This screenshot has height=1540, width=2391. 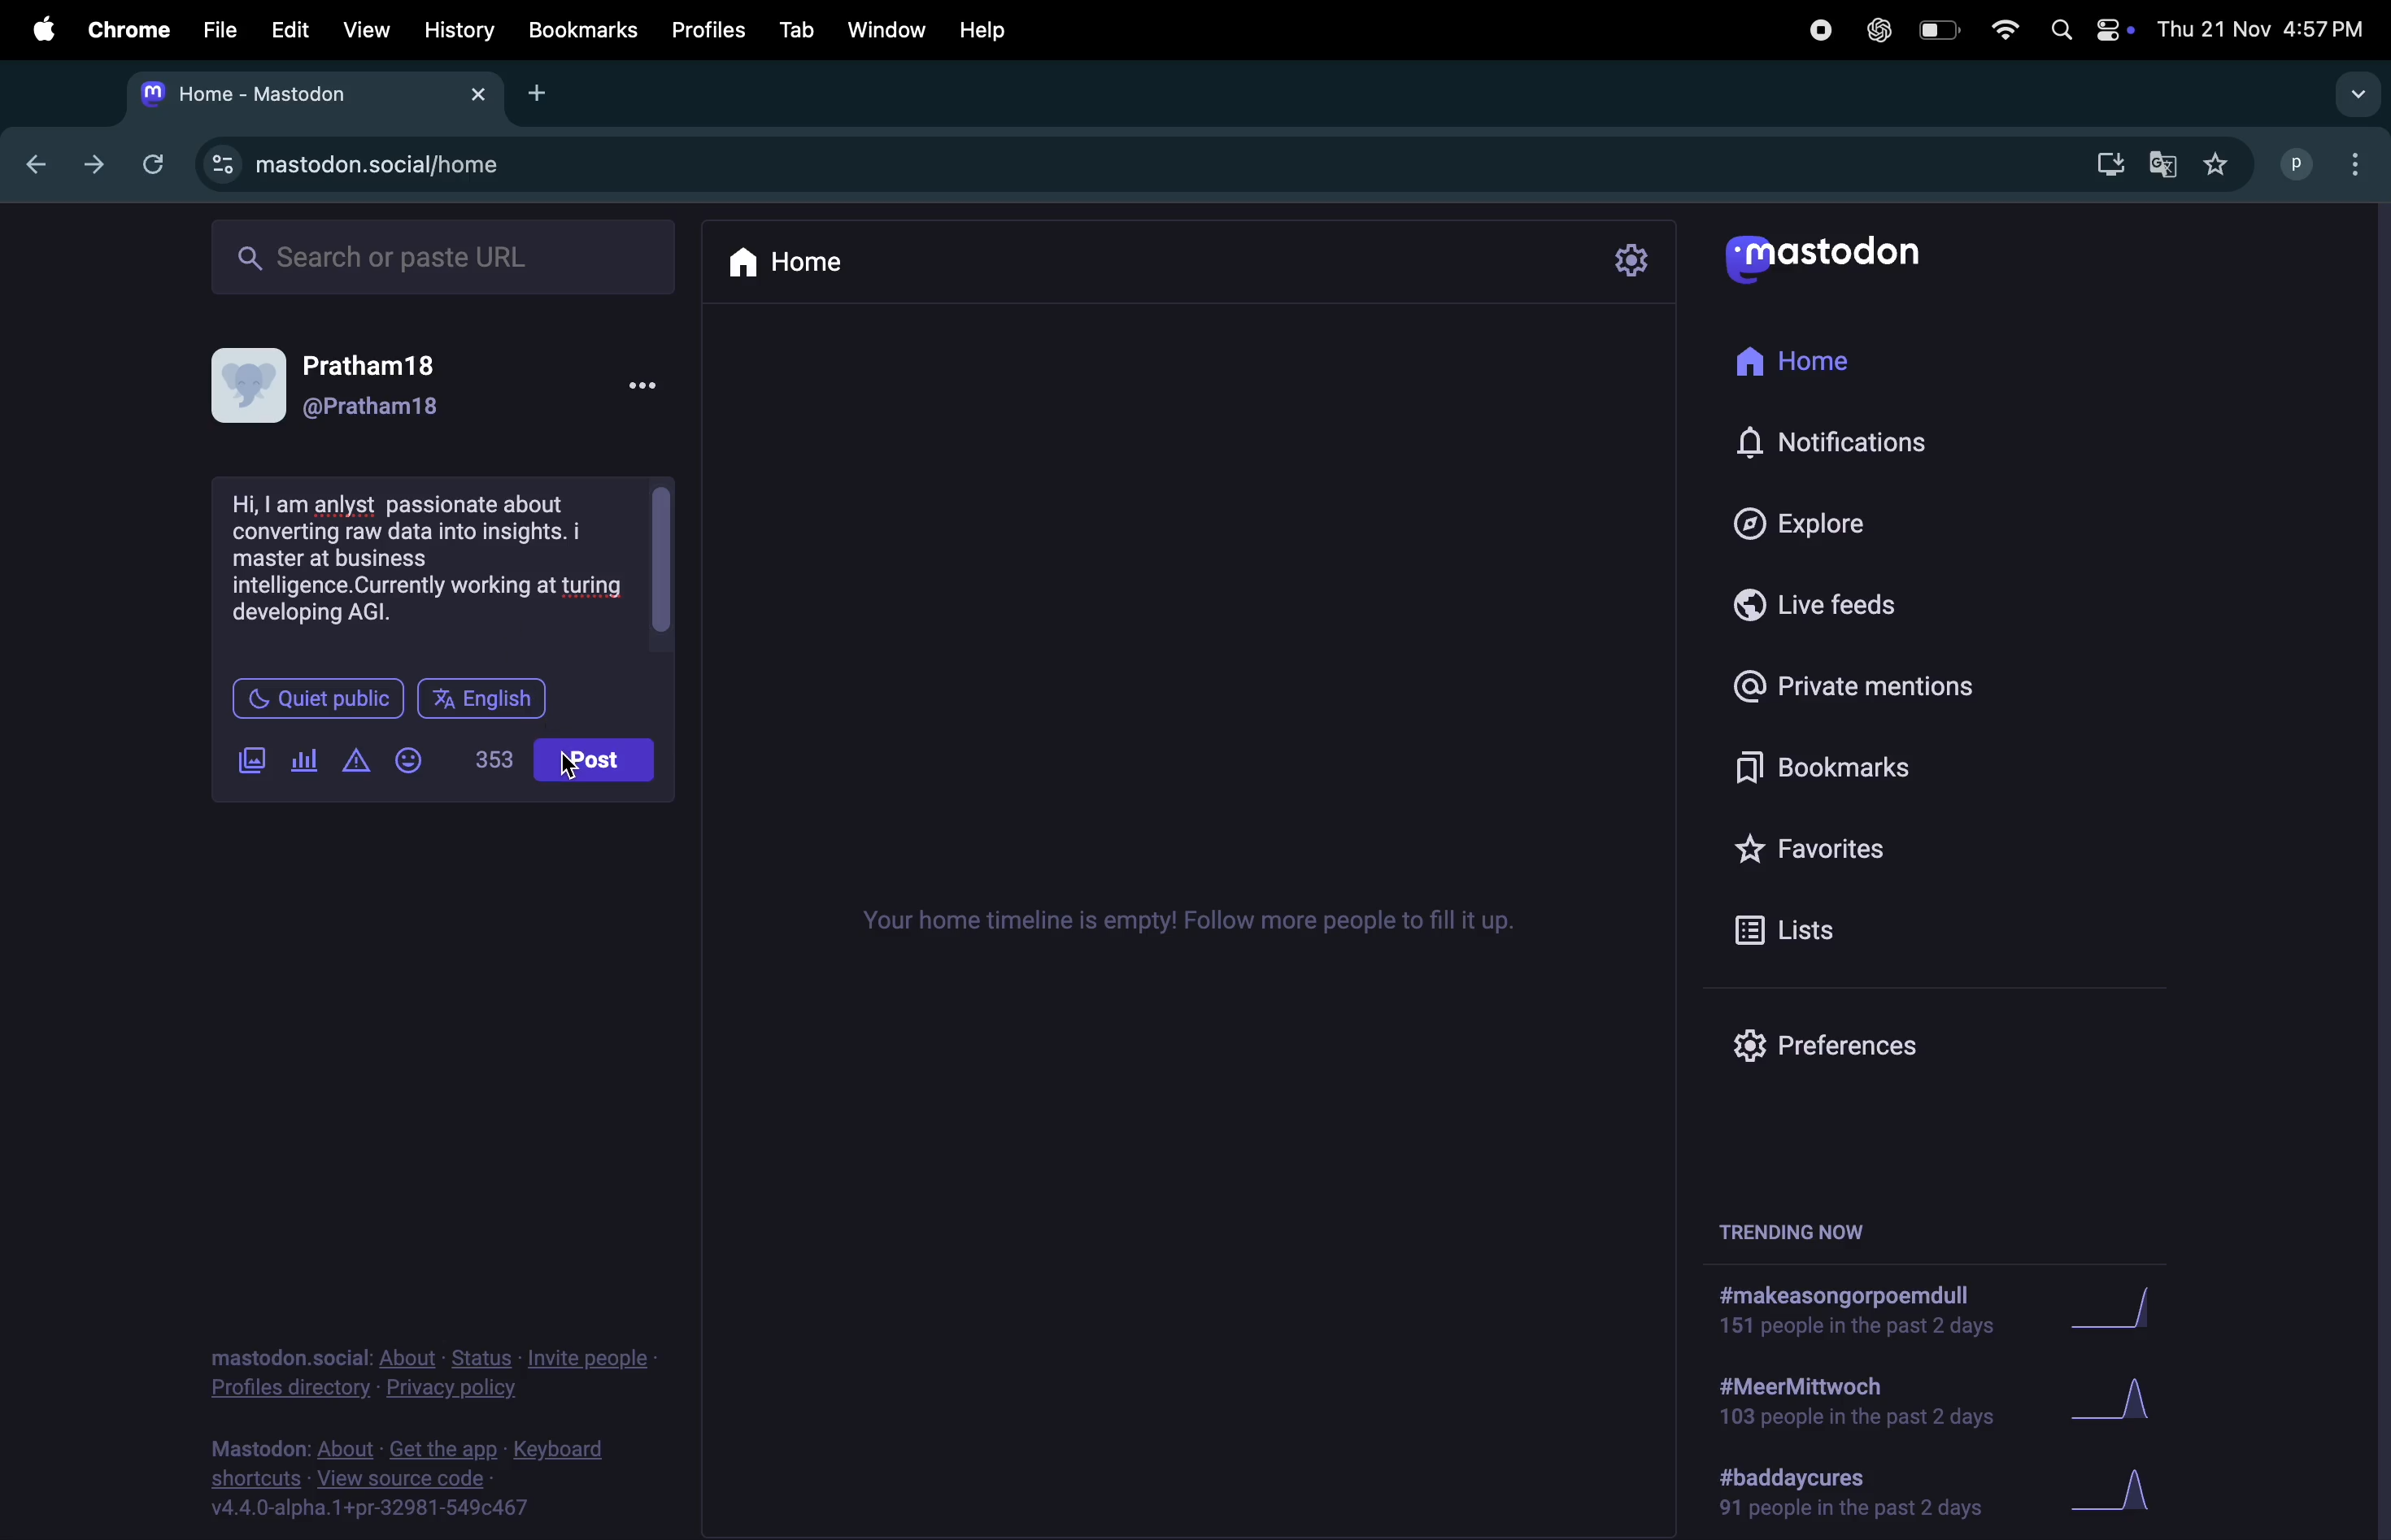 What do you see at coordinates (2100, 167) in the screenshot?
I see `down load` at bounding box center [2100, 167].